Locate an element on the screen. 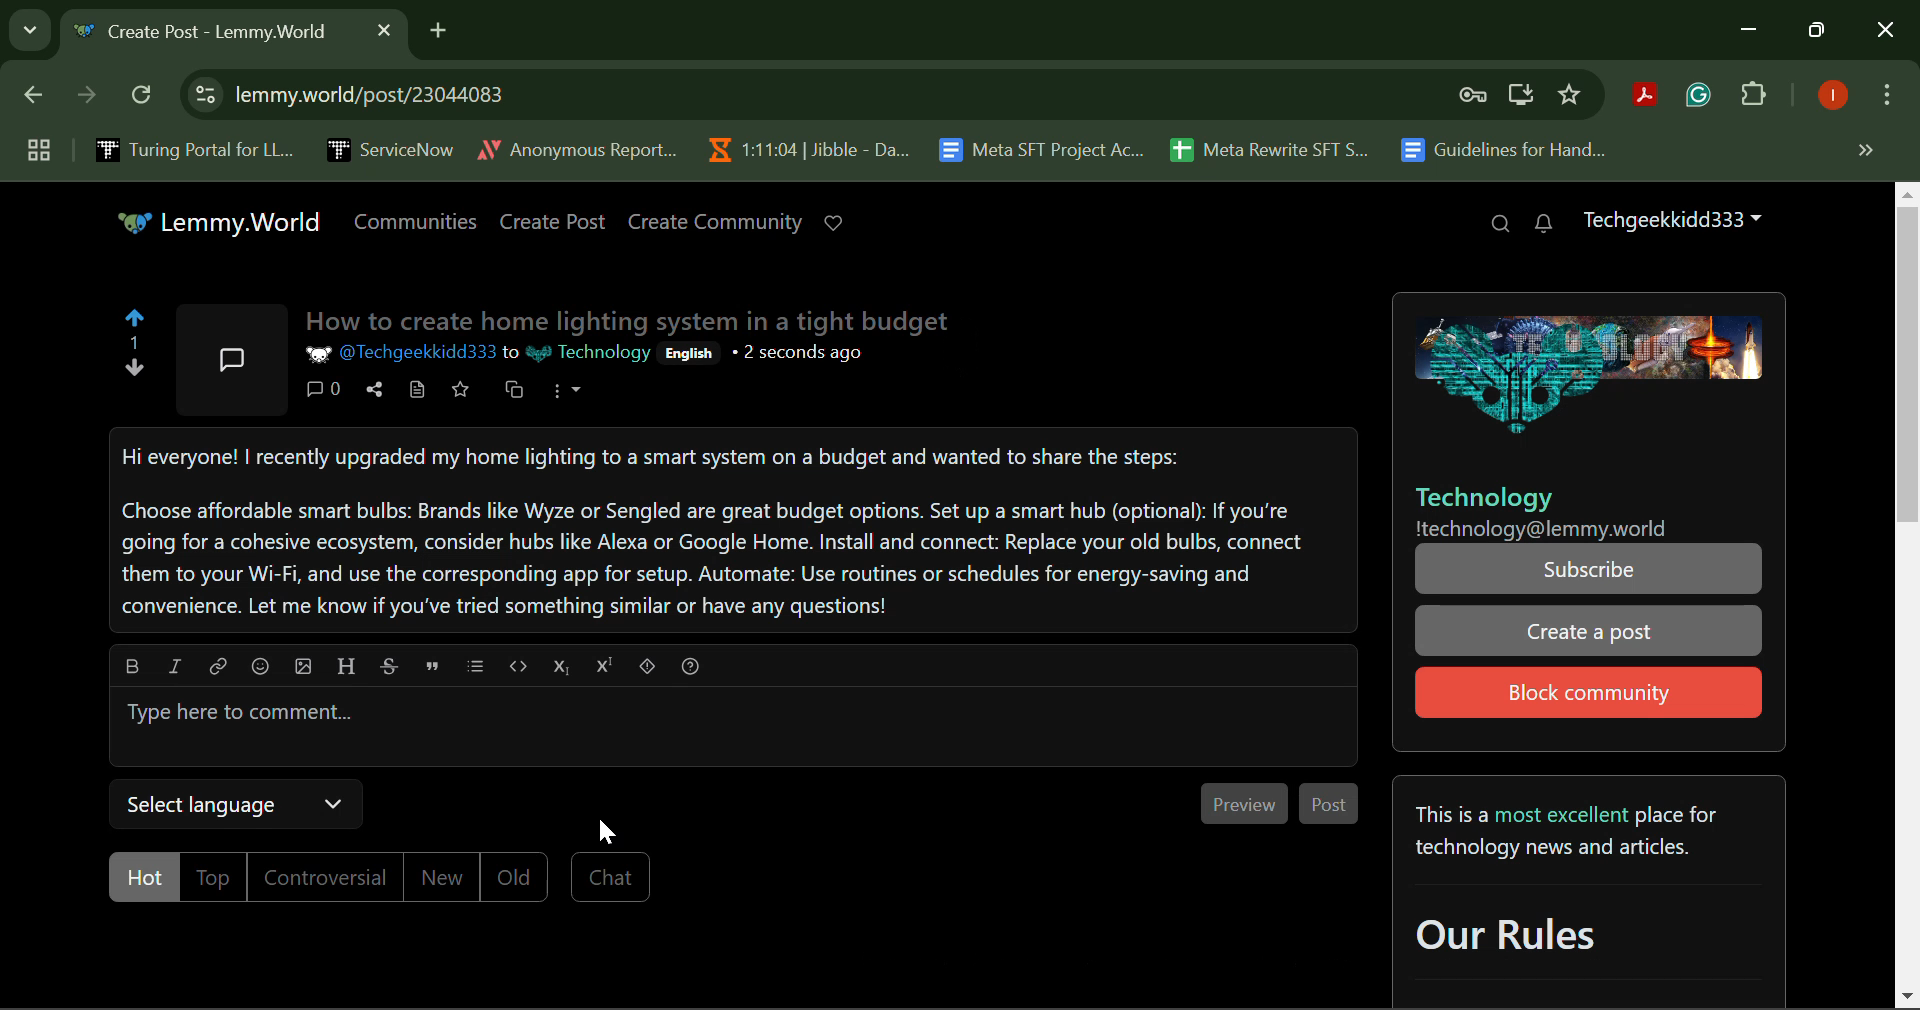 The height and width of the screenshot is (1010, 1920). Time since post is located at coordinates (796, 355).